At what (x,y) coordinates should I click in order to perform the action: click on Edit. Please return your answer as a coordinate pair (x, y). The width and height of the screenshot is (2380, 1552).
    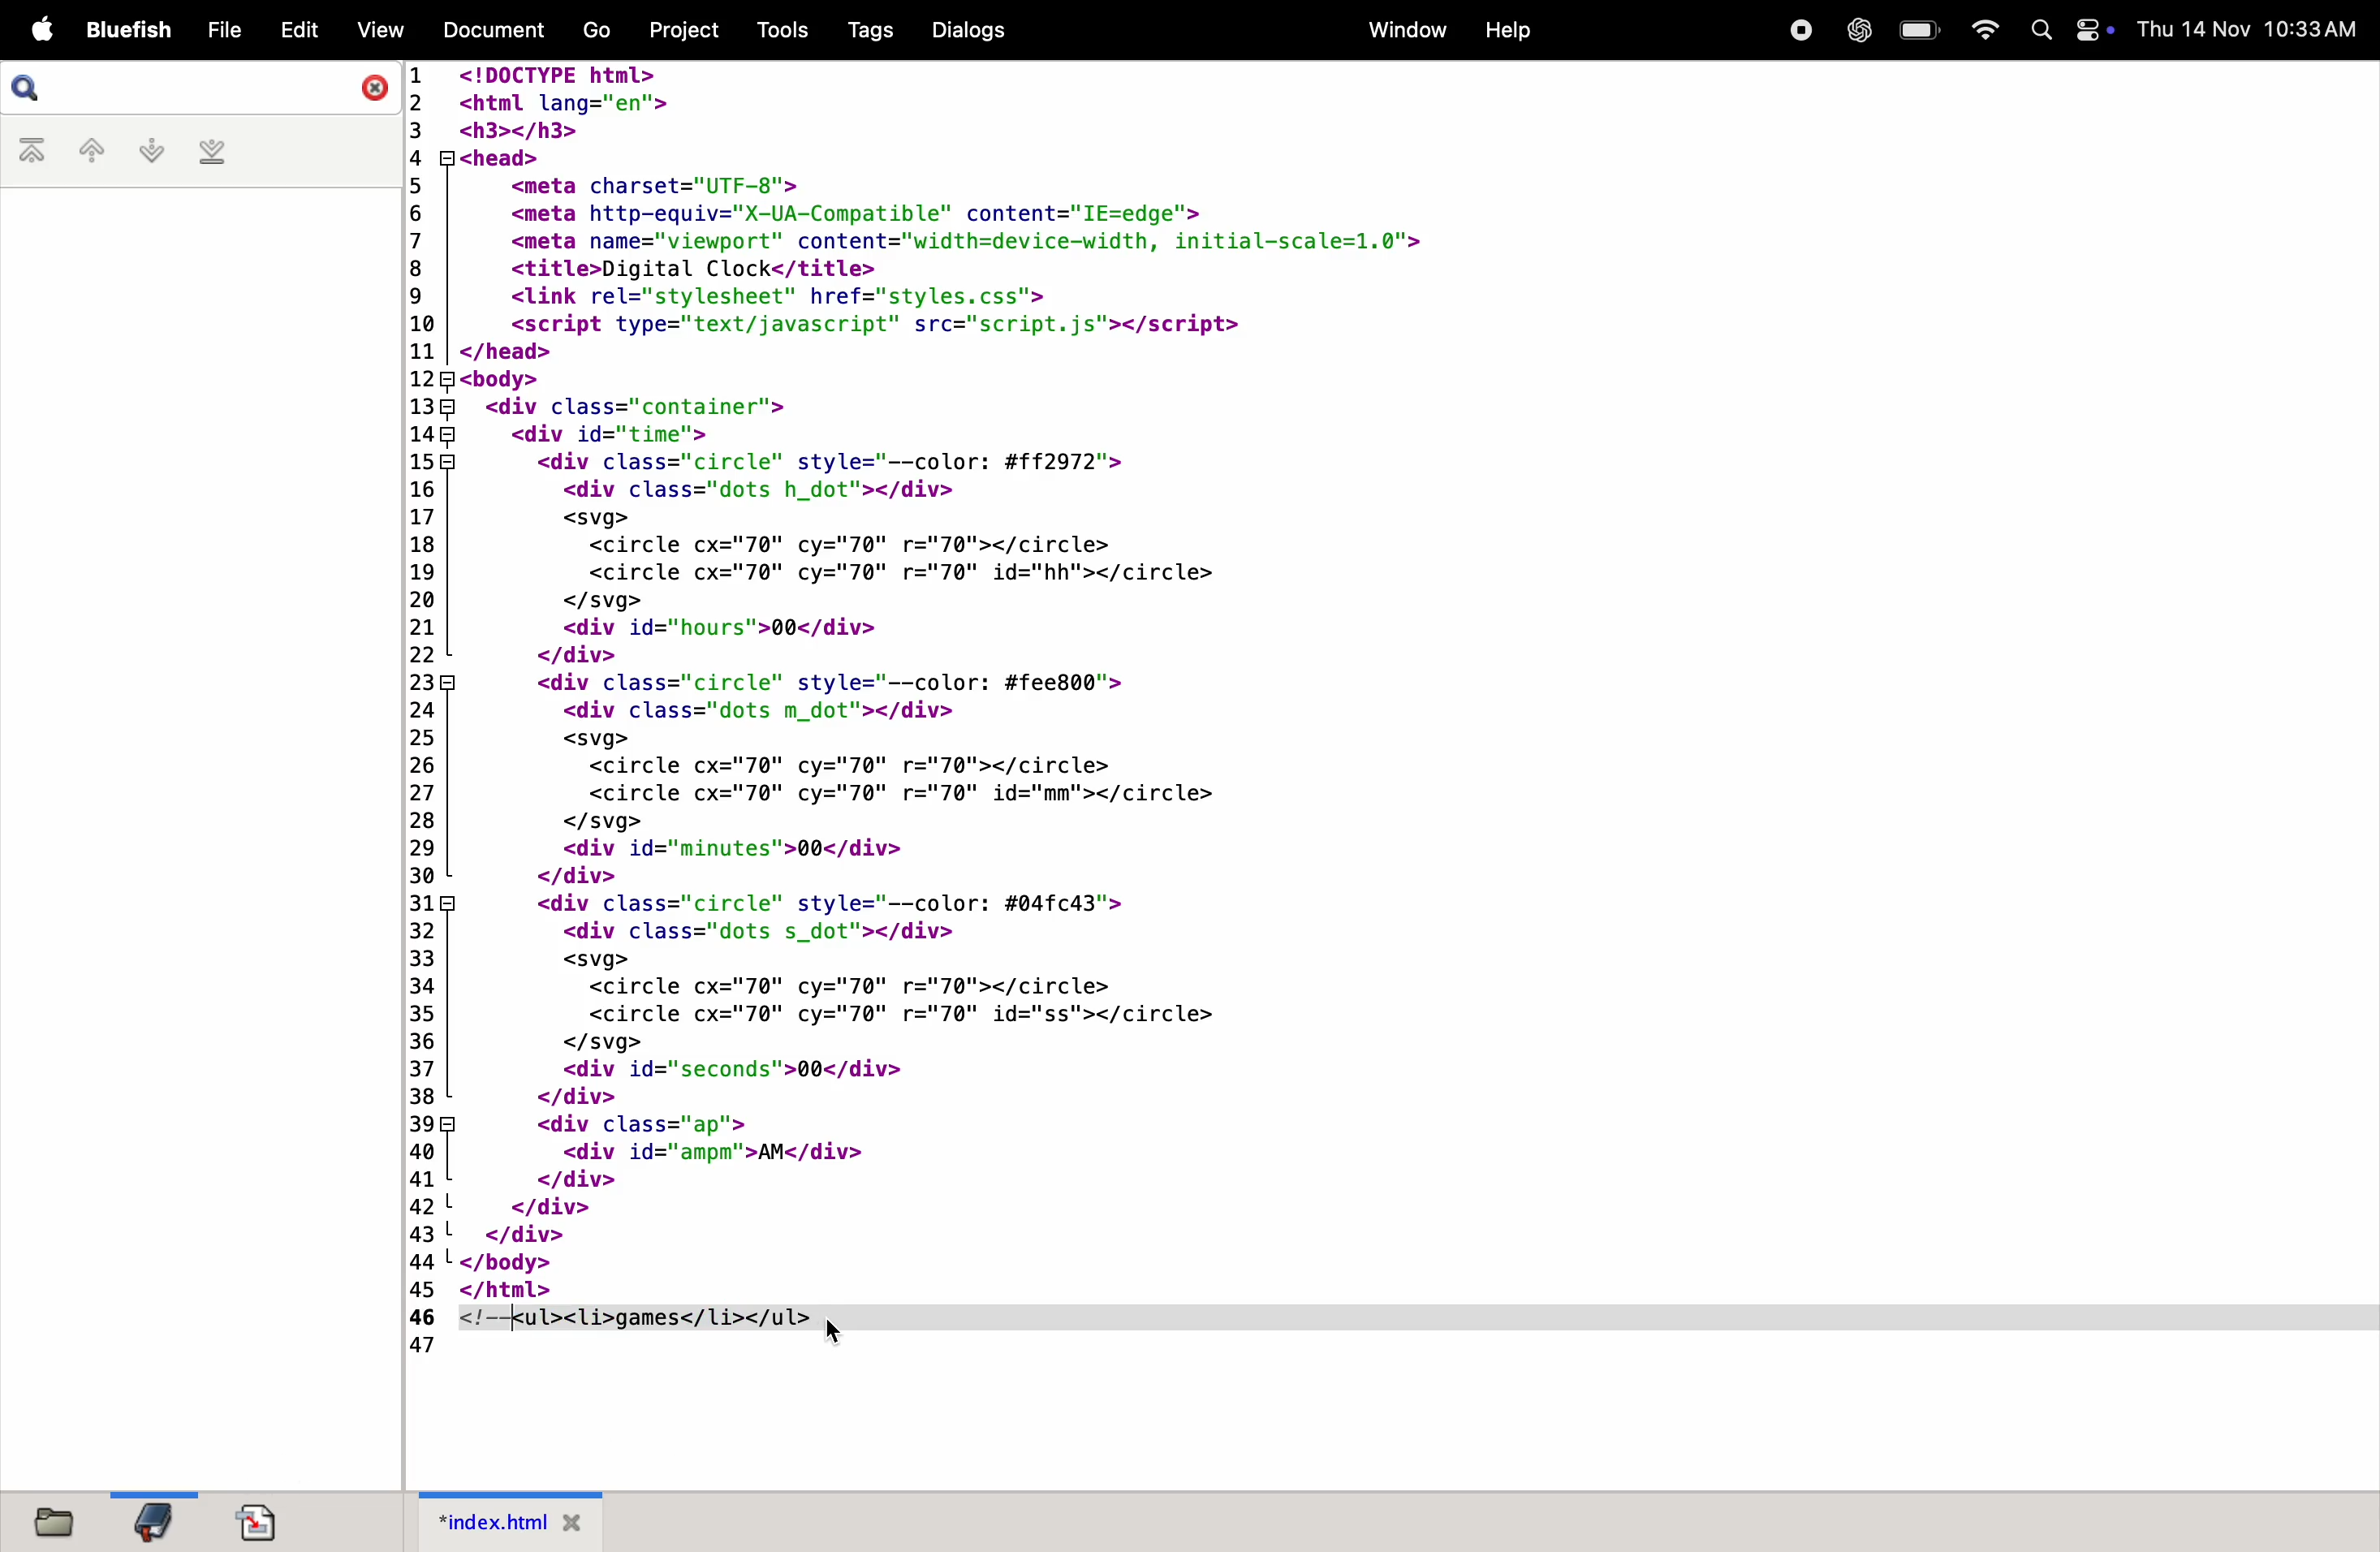
    Looking at the image, I should click on (302, 29).